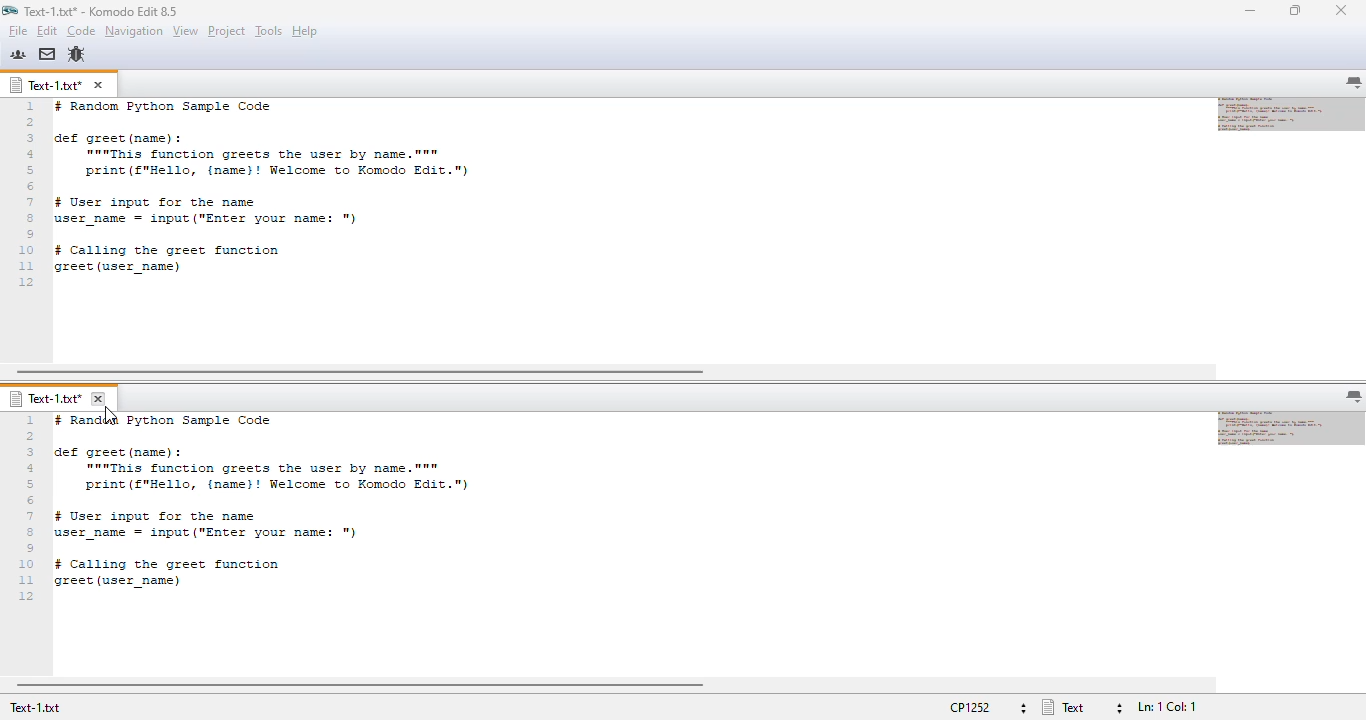 This screenshot has height=720, width=1366. I want to click on minimap, so click(1292, 428).